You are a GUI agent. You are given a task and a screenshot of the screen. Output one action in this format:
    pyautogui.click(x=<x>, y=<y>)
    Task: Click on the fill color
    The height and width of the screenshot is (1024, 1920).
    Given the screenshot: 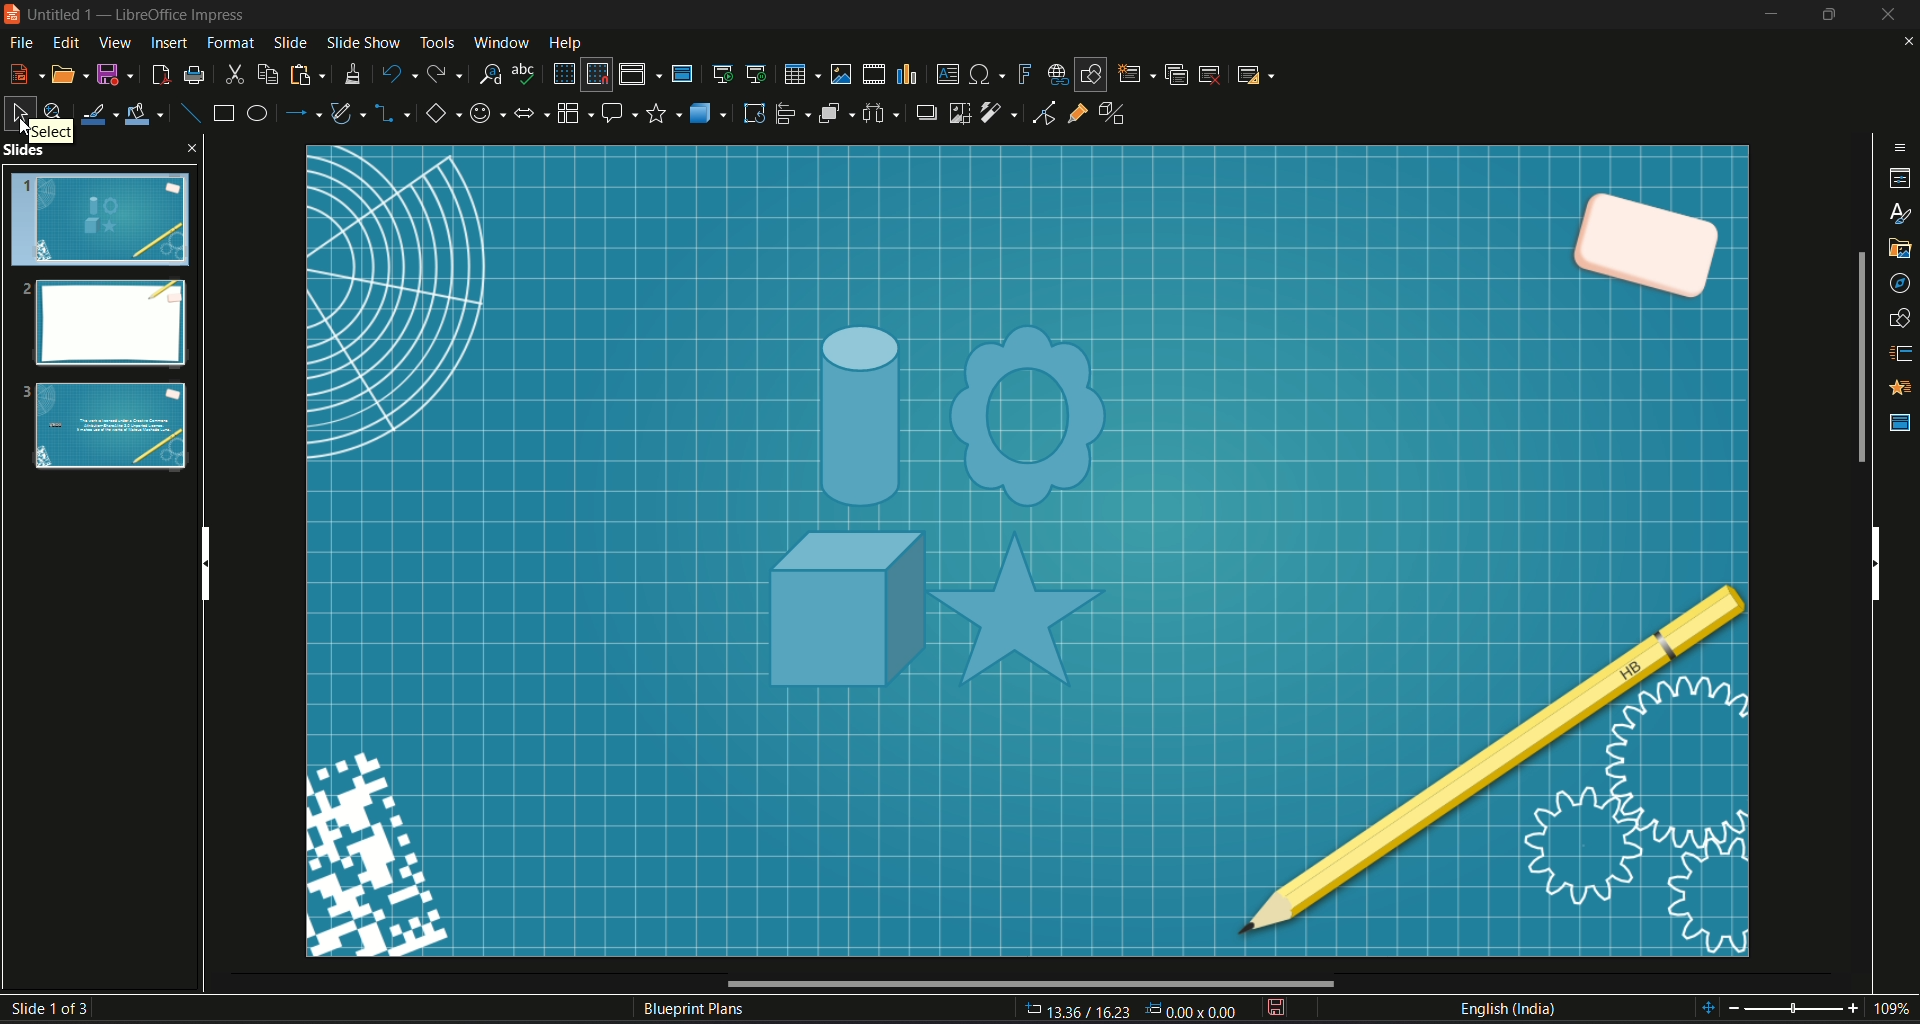 What is the action you would take?
    pyautogui.click(x=145, y=116)
    